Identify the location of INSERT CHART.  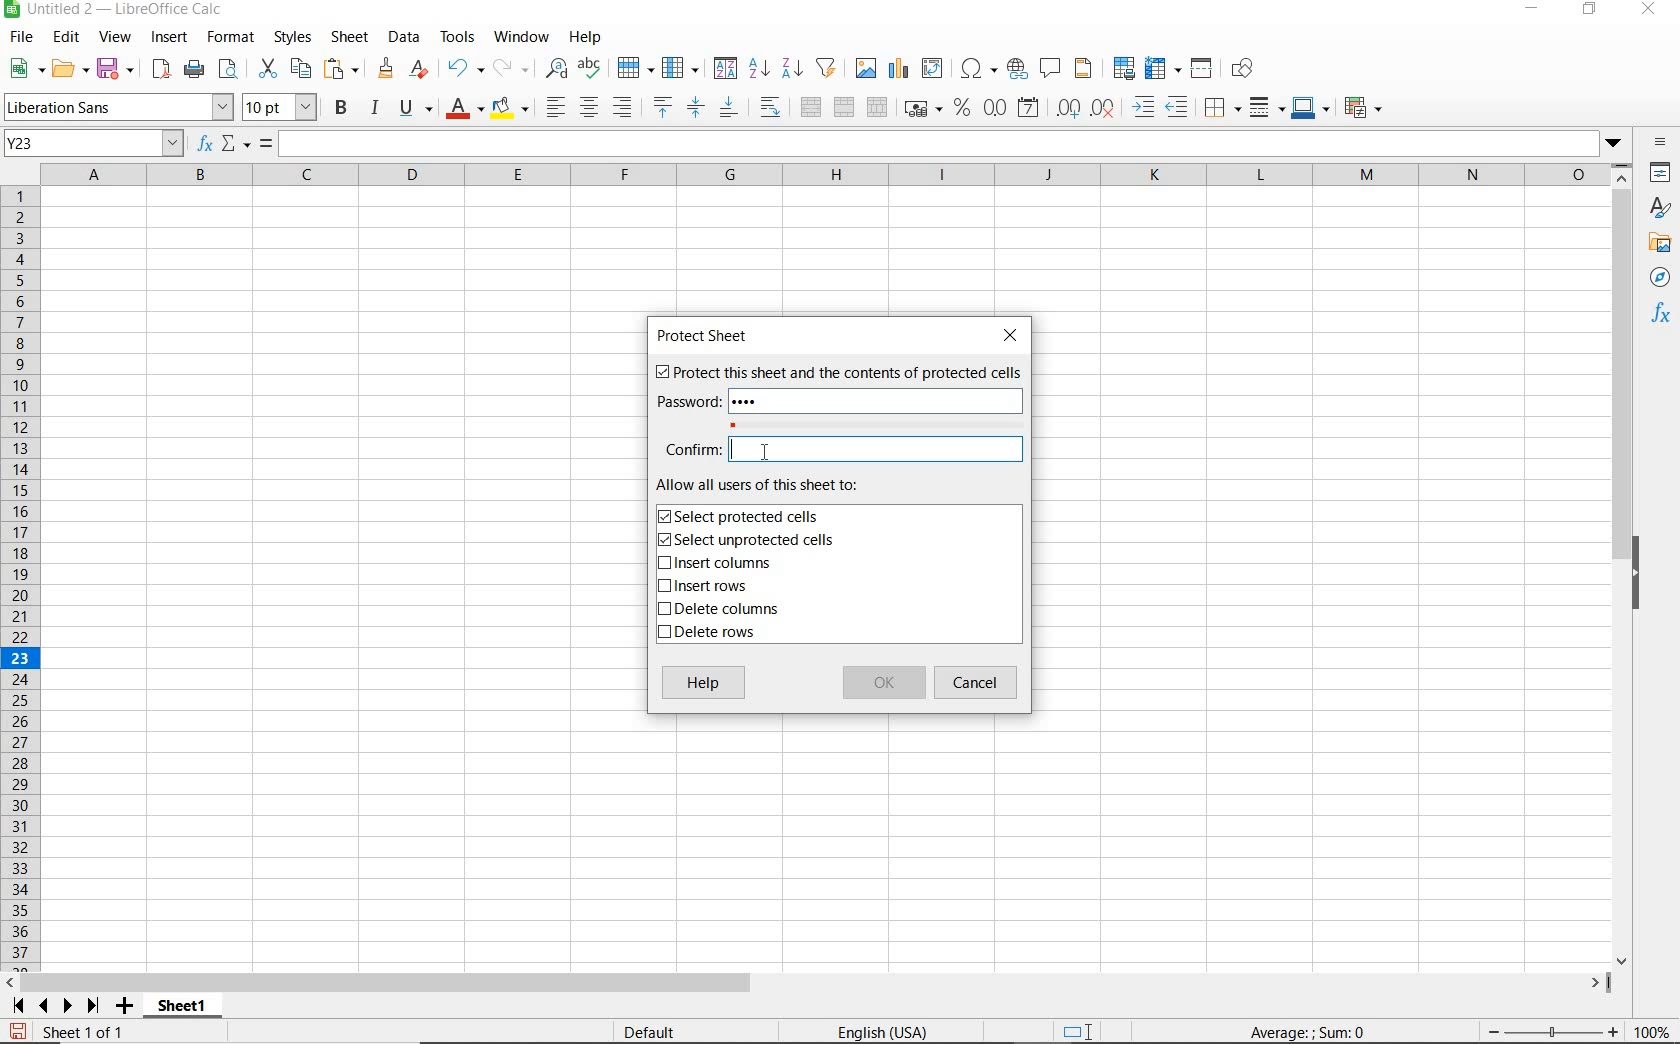
(899, 69).